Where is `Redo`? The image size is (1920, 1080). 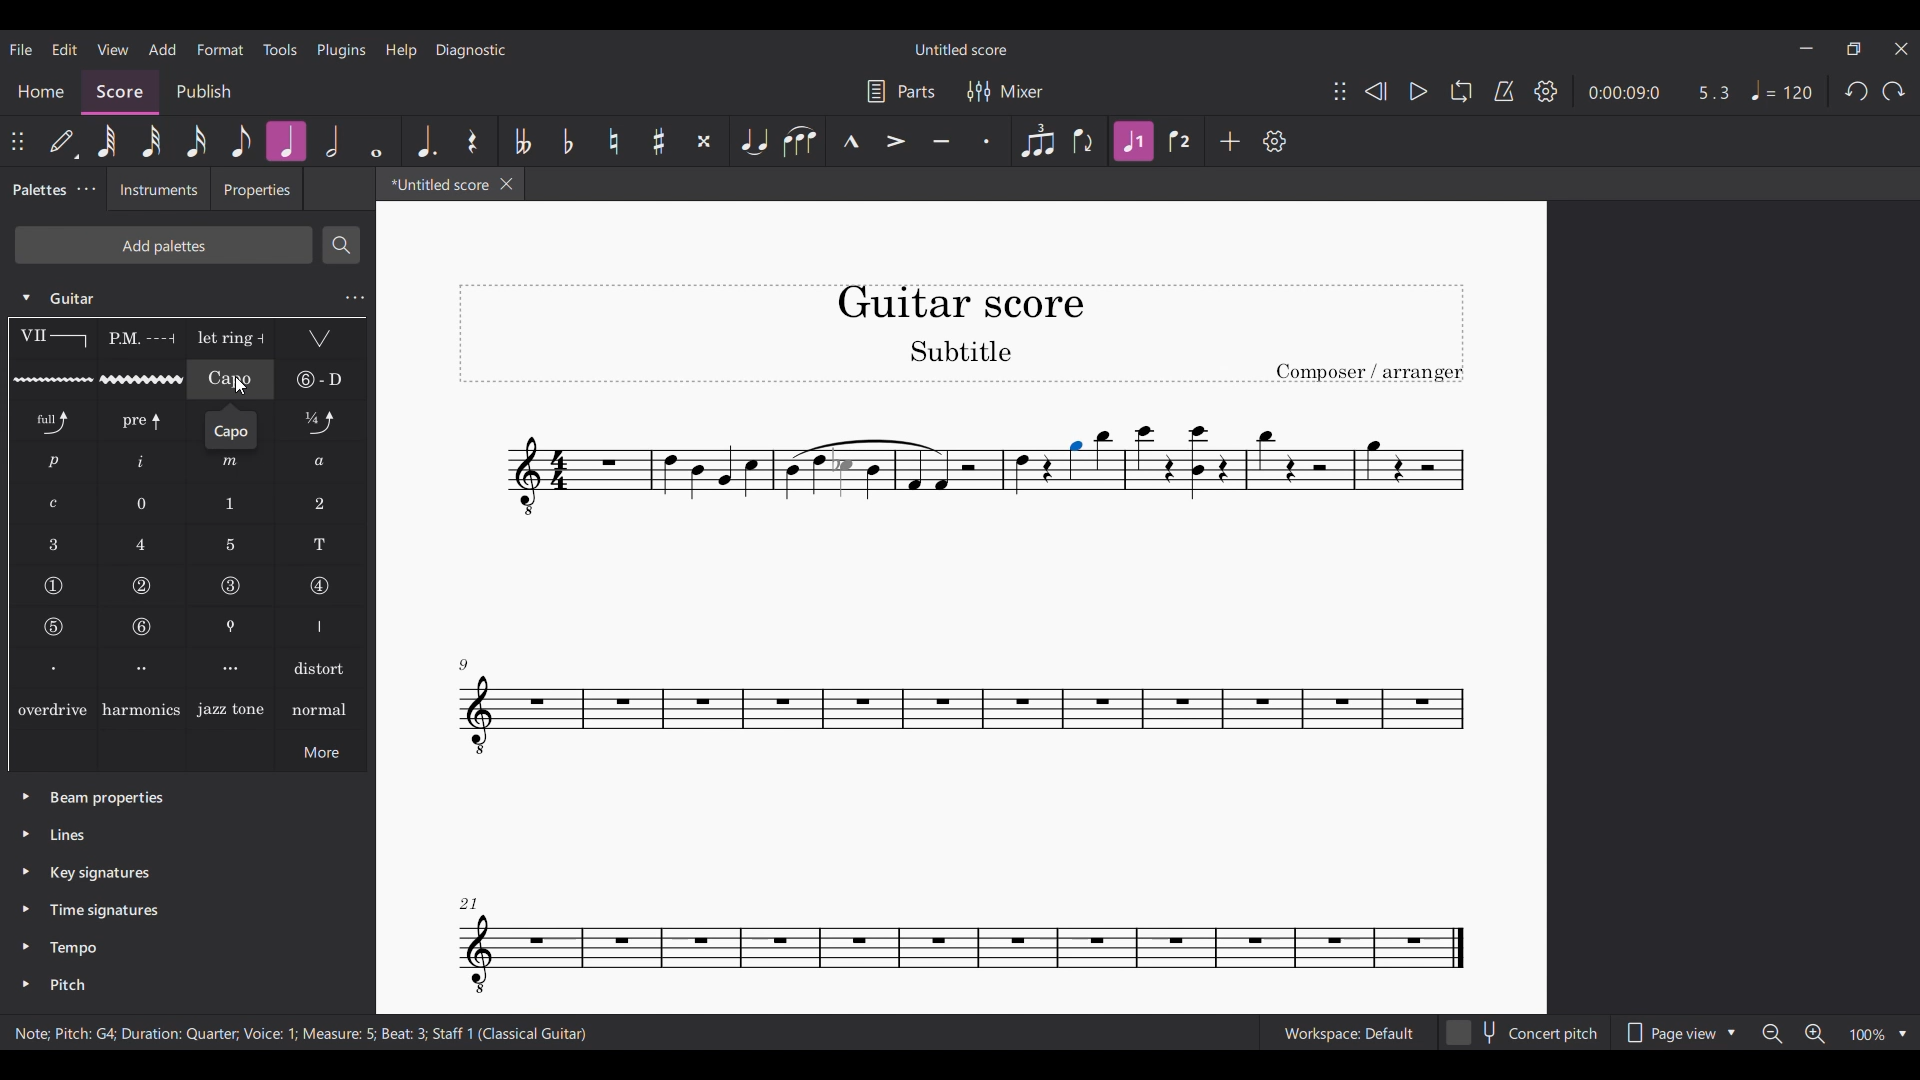
Redo is located at coordinates (1894, 91).